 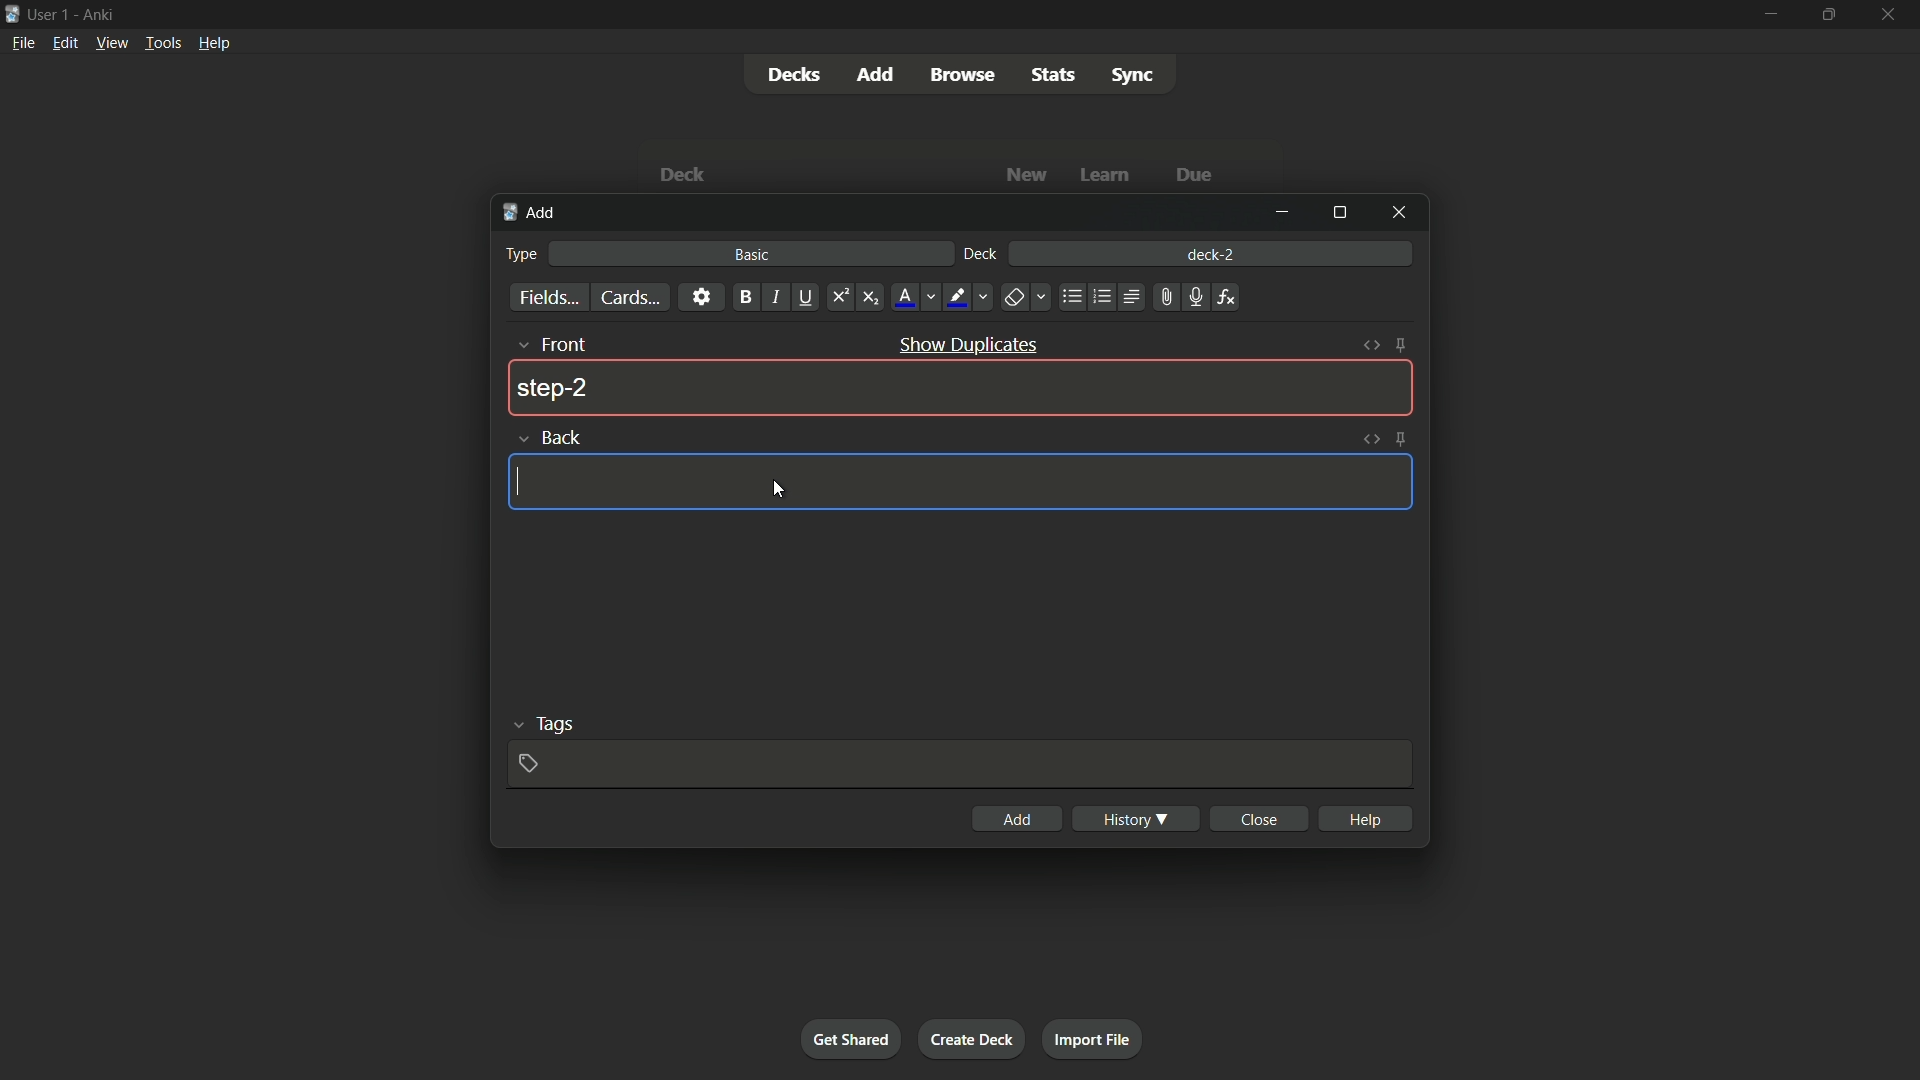 I want to click on tools menu, so click(x=163, y=43).